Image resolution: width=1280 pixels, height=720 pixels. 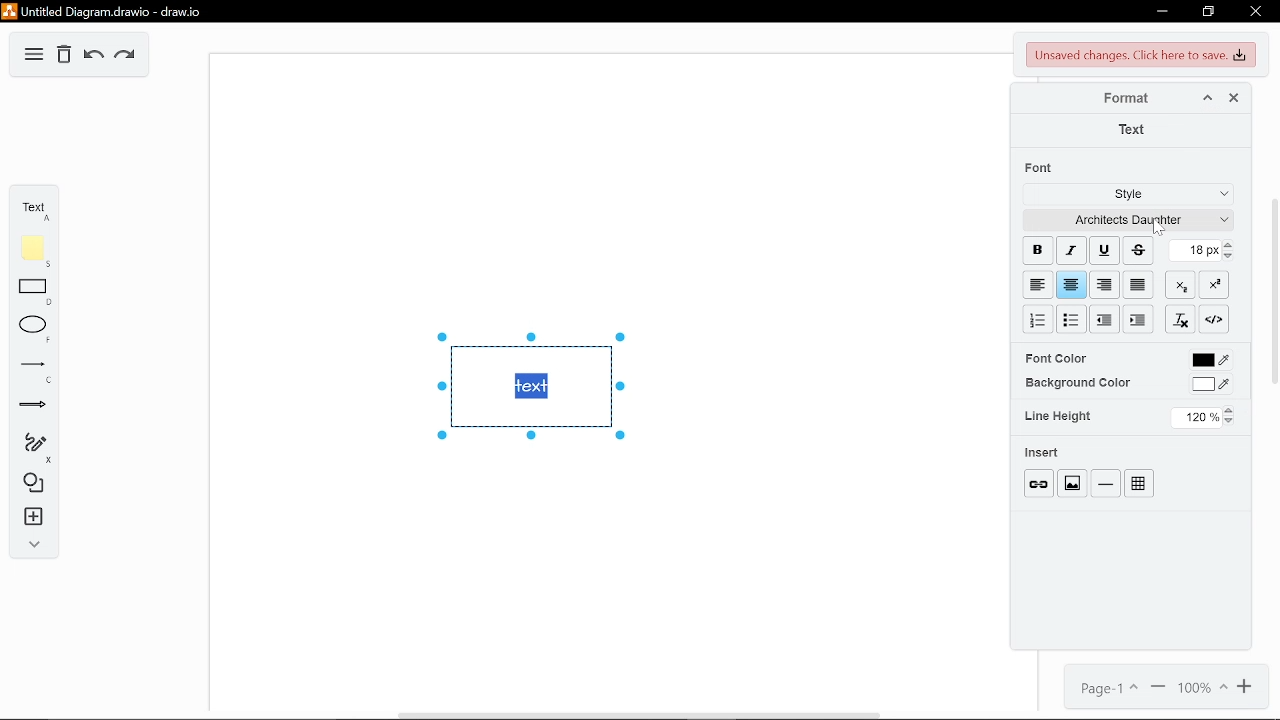 What do you see at coordinates (1055, 358) in the screenshot?
I see `font color` at bounding box center [1055, 358].